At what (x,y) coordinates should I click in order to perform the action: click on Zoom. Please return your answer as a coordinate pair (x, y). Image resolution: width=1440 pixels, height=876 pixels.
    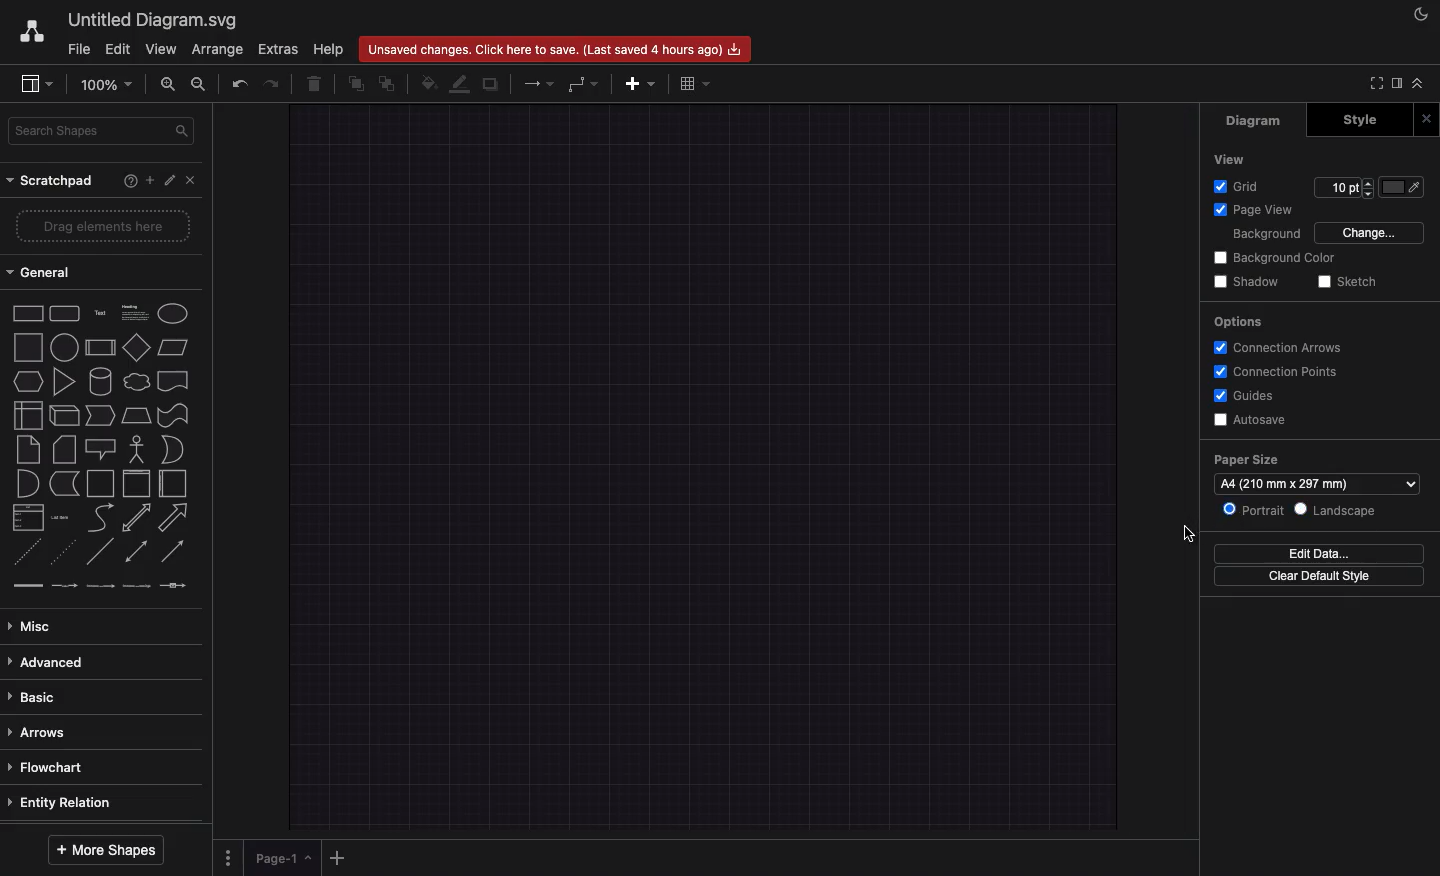
    Looking at the image, I should click on (106, 85).